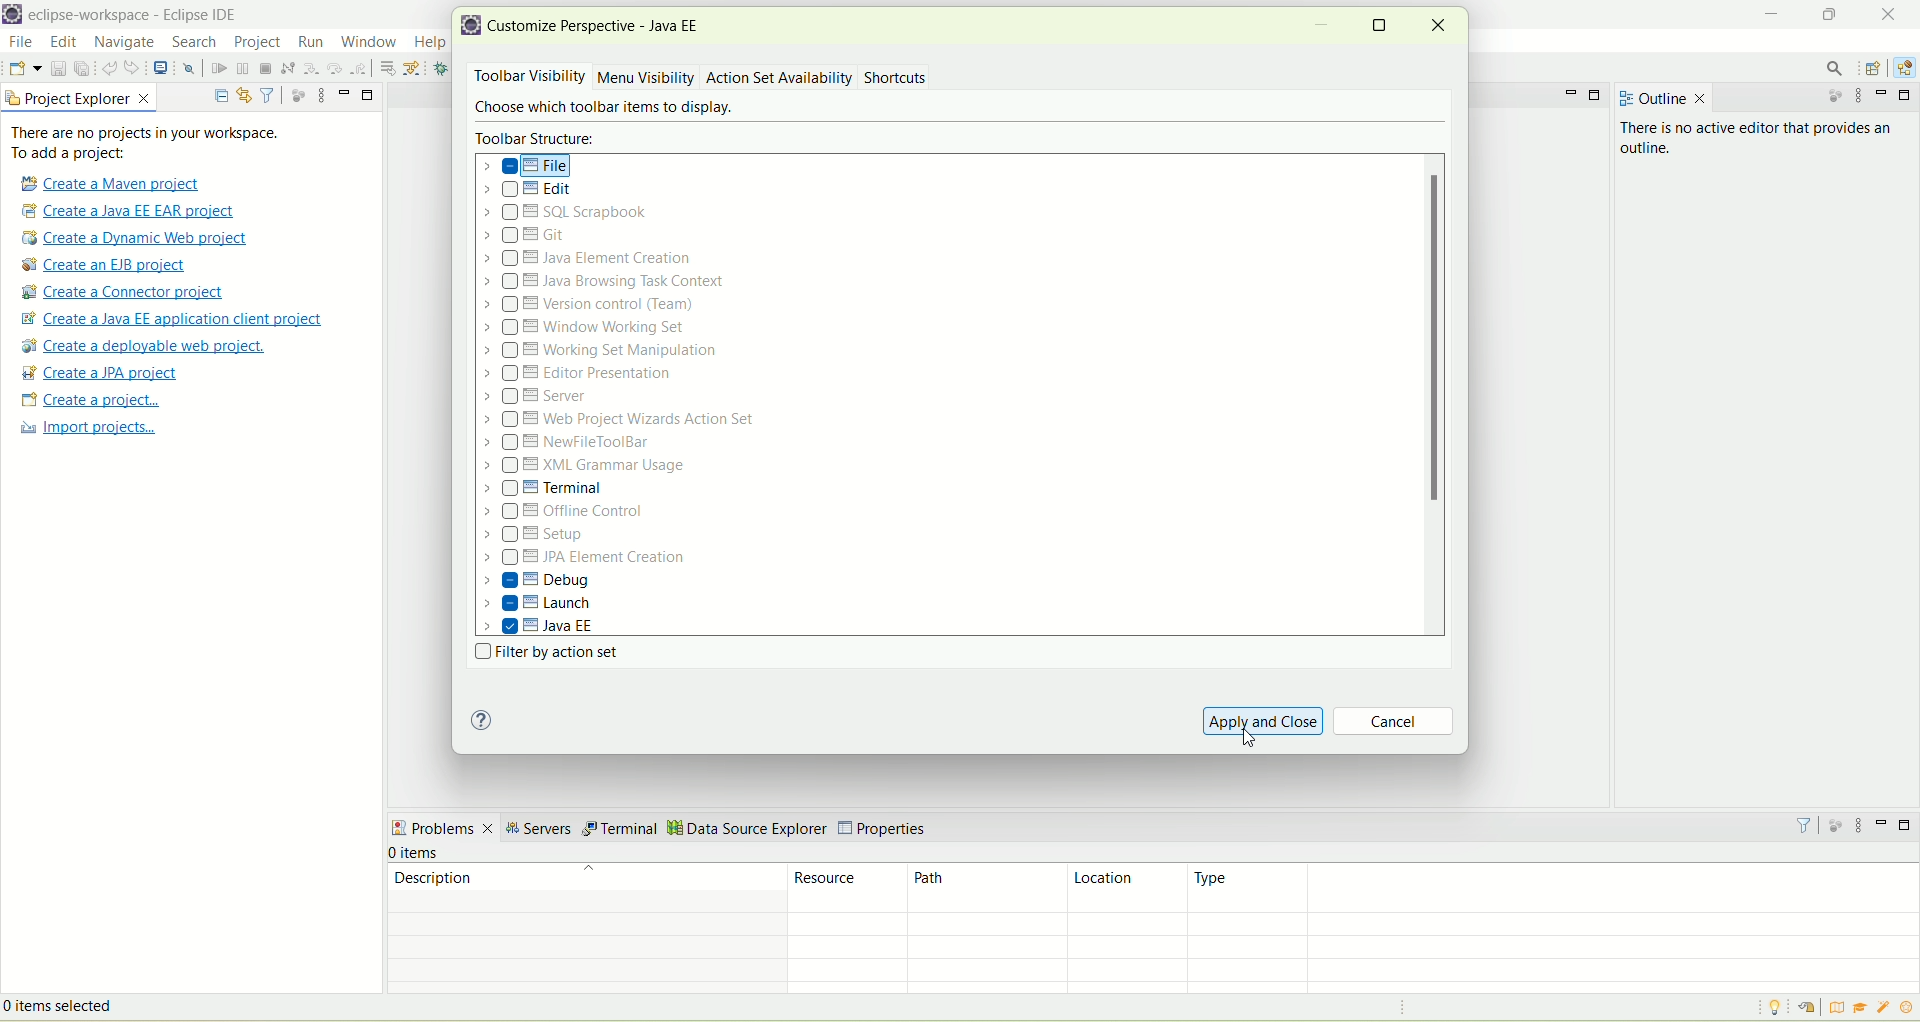 This screenshot has height=1022, width=1920. What do you see at coordinates (368, 43) in the screenshot?
I see `window` at bounding box center [368, 43].